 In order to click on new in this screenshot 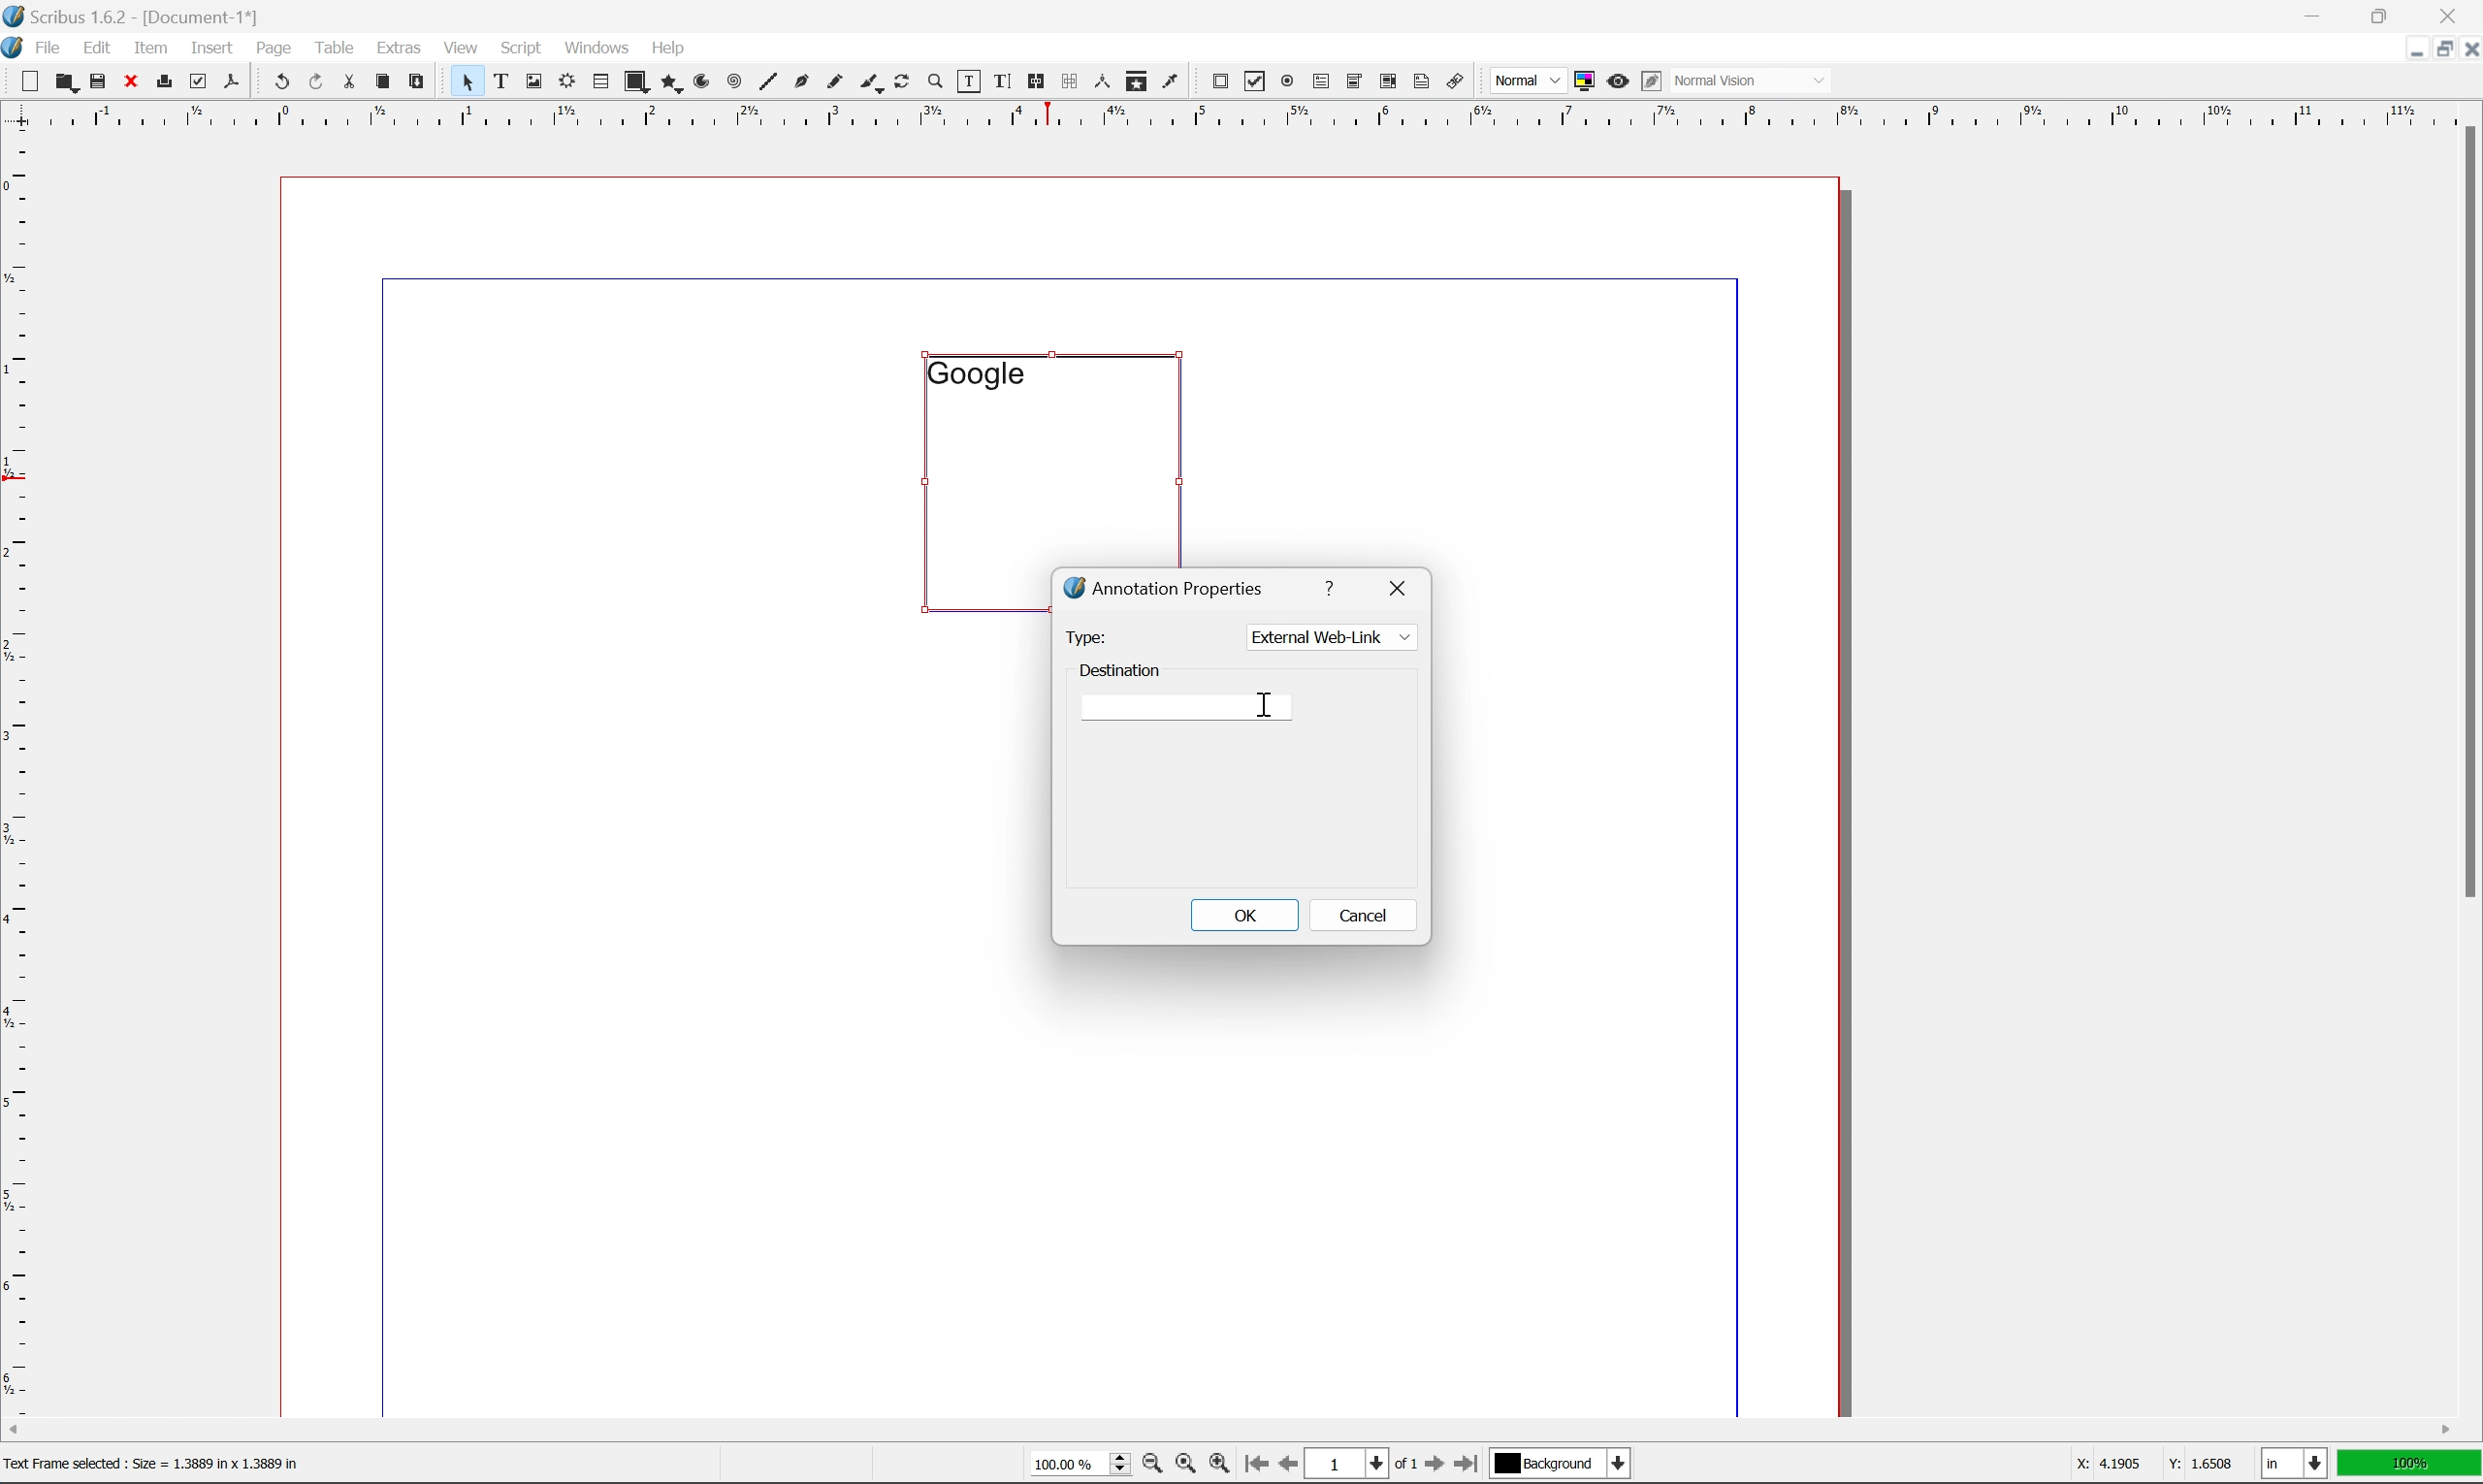, I will do `click(32, 81)`.